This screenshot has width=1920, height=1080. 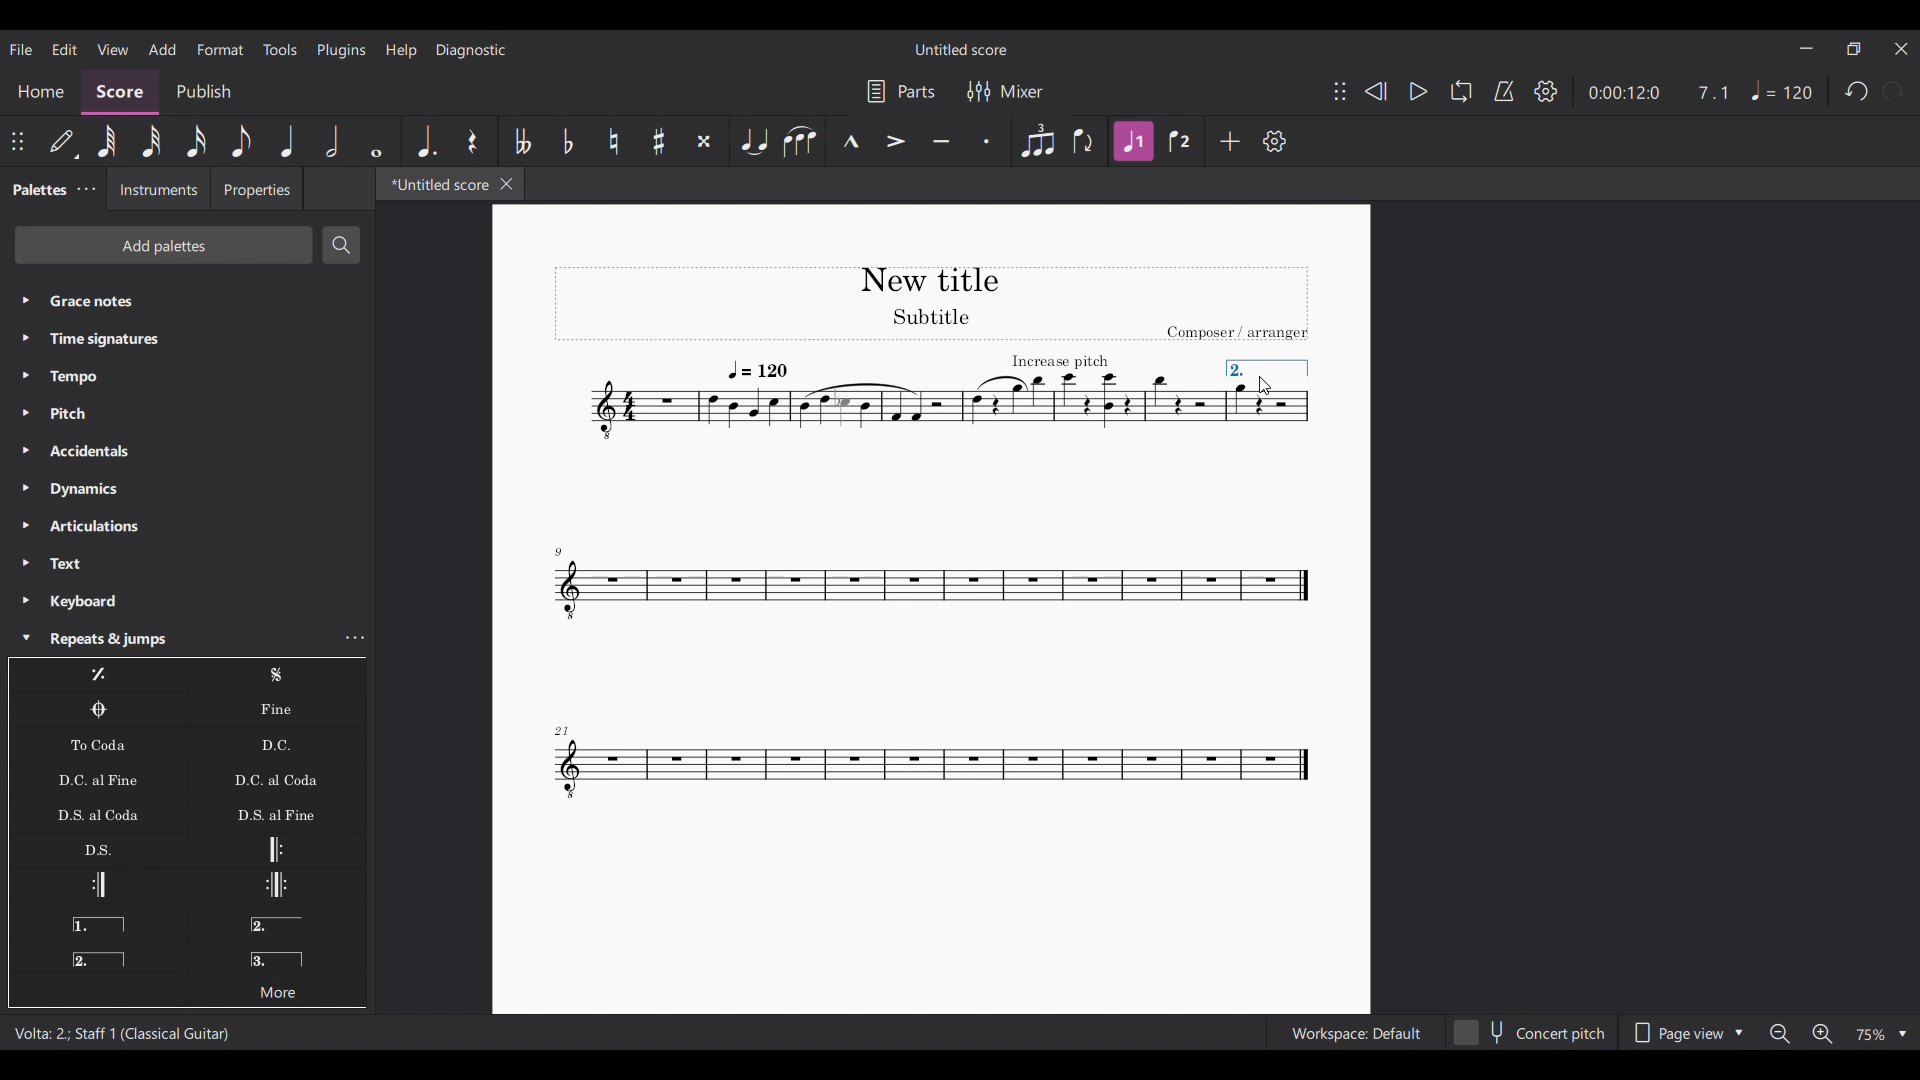 What do you see at coordinates (987, 141) in the screenshot?
I see `Staccato` at bounding box center [987, 141].